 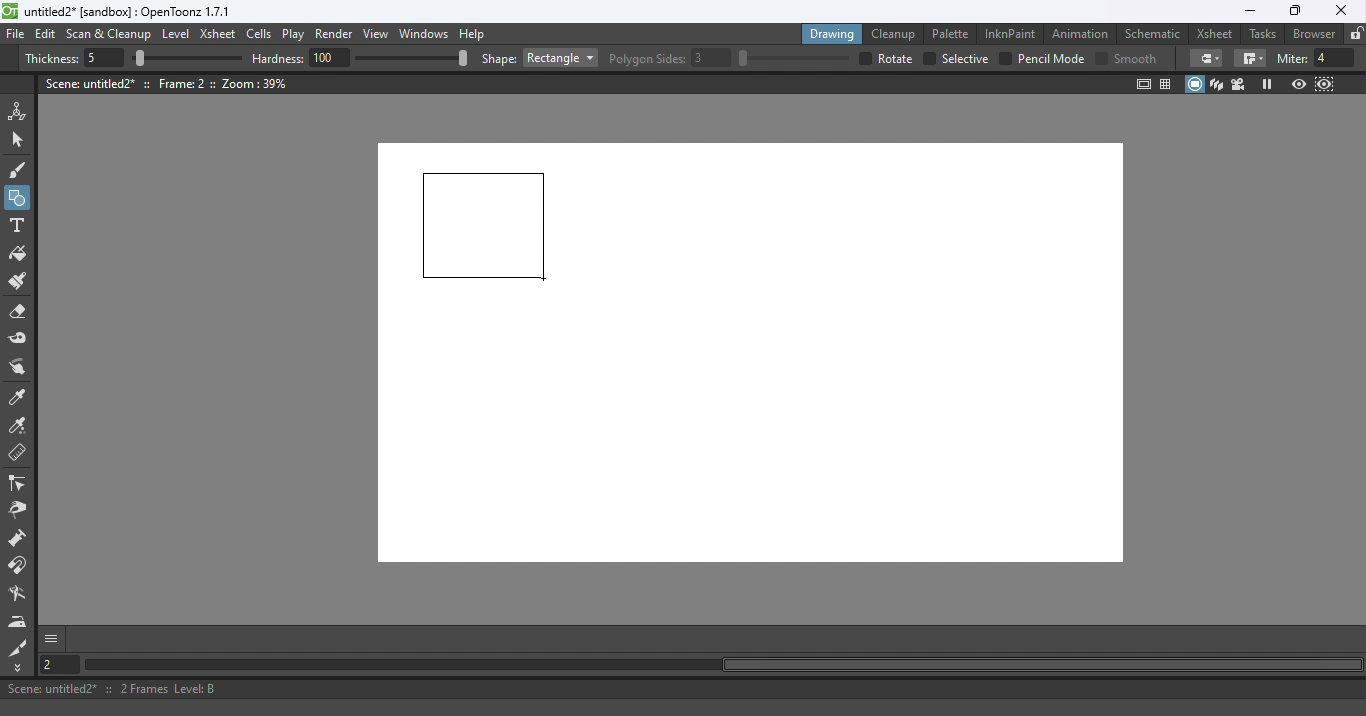 I want to click on RGB picker tool, so click(x=21, y=427).